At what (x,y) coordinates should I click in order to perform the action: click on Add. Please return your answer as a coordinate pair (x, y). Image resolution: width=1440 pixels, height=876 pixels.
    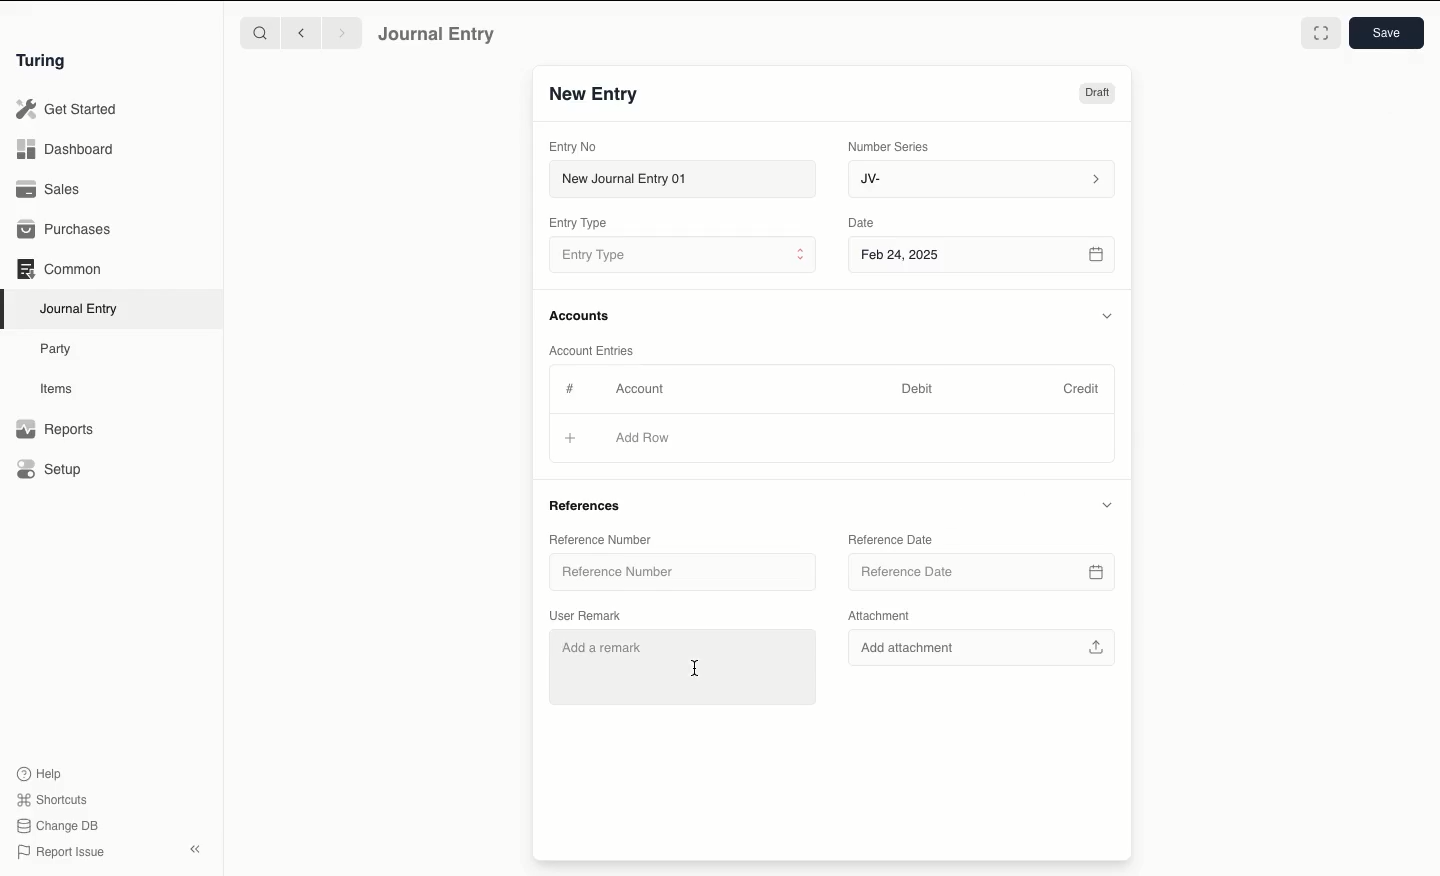
    Looking at the image, I should click on (571, 438).